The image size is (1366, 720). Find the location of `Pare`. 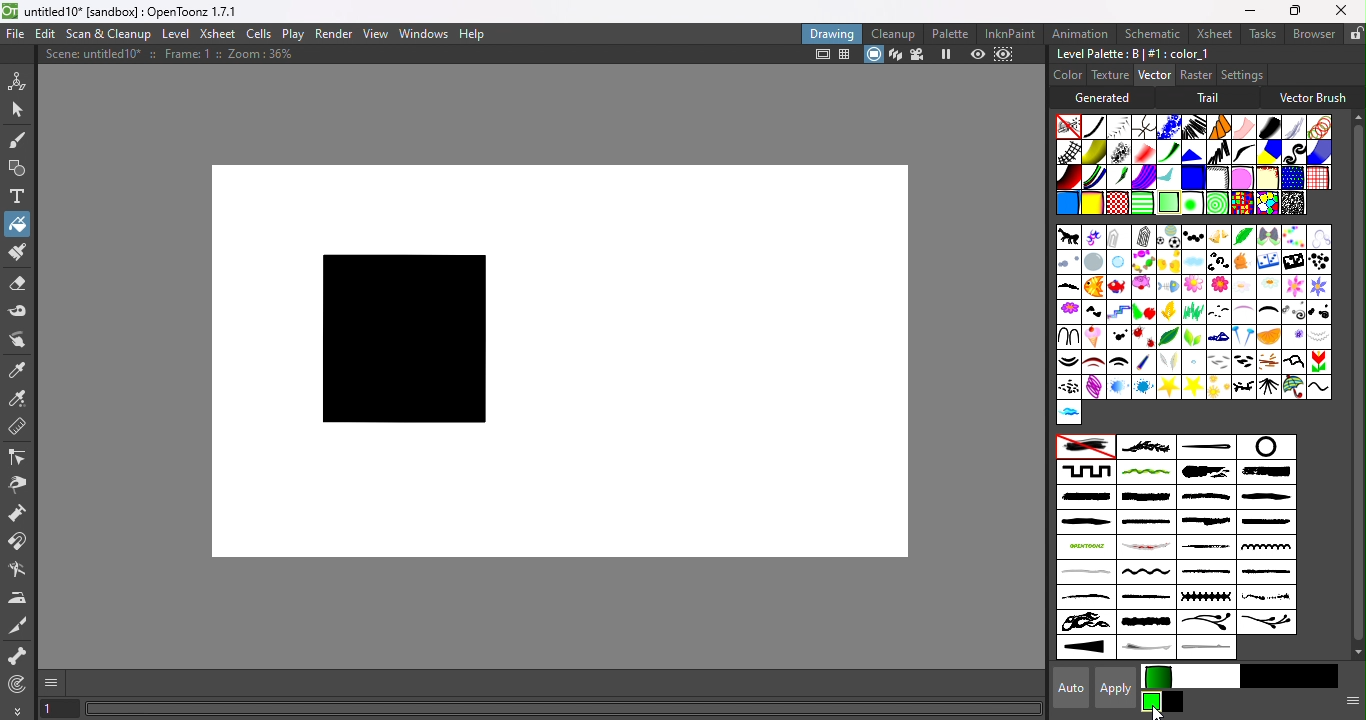

Pare is located at coordinates (1321, 336).